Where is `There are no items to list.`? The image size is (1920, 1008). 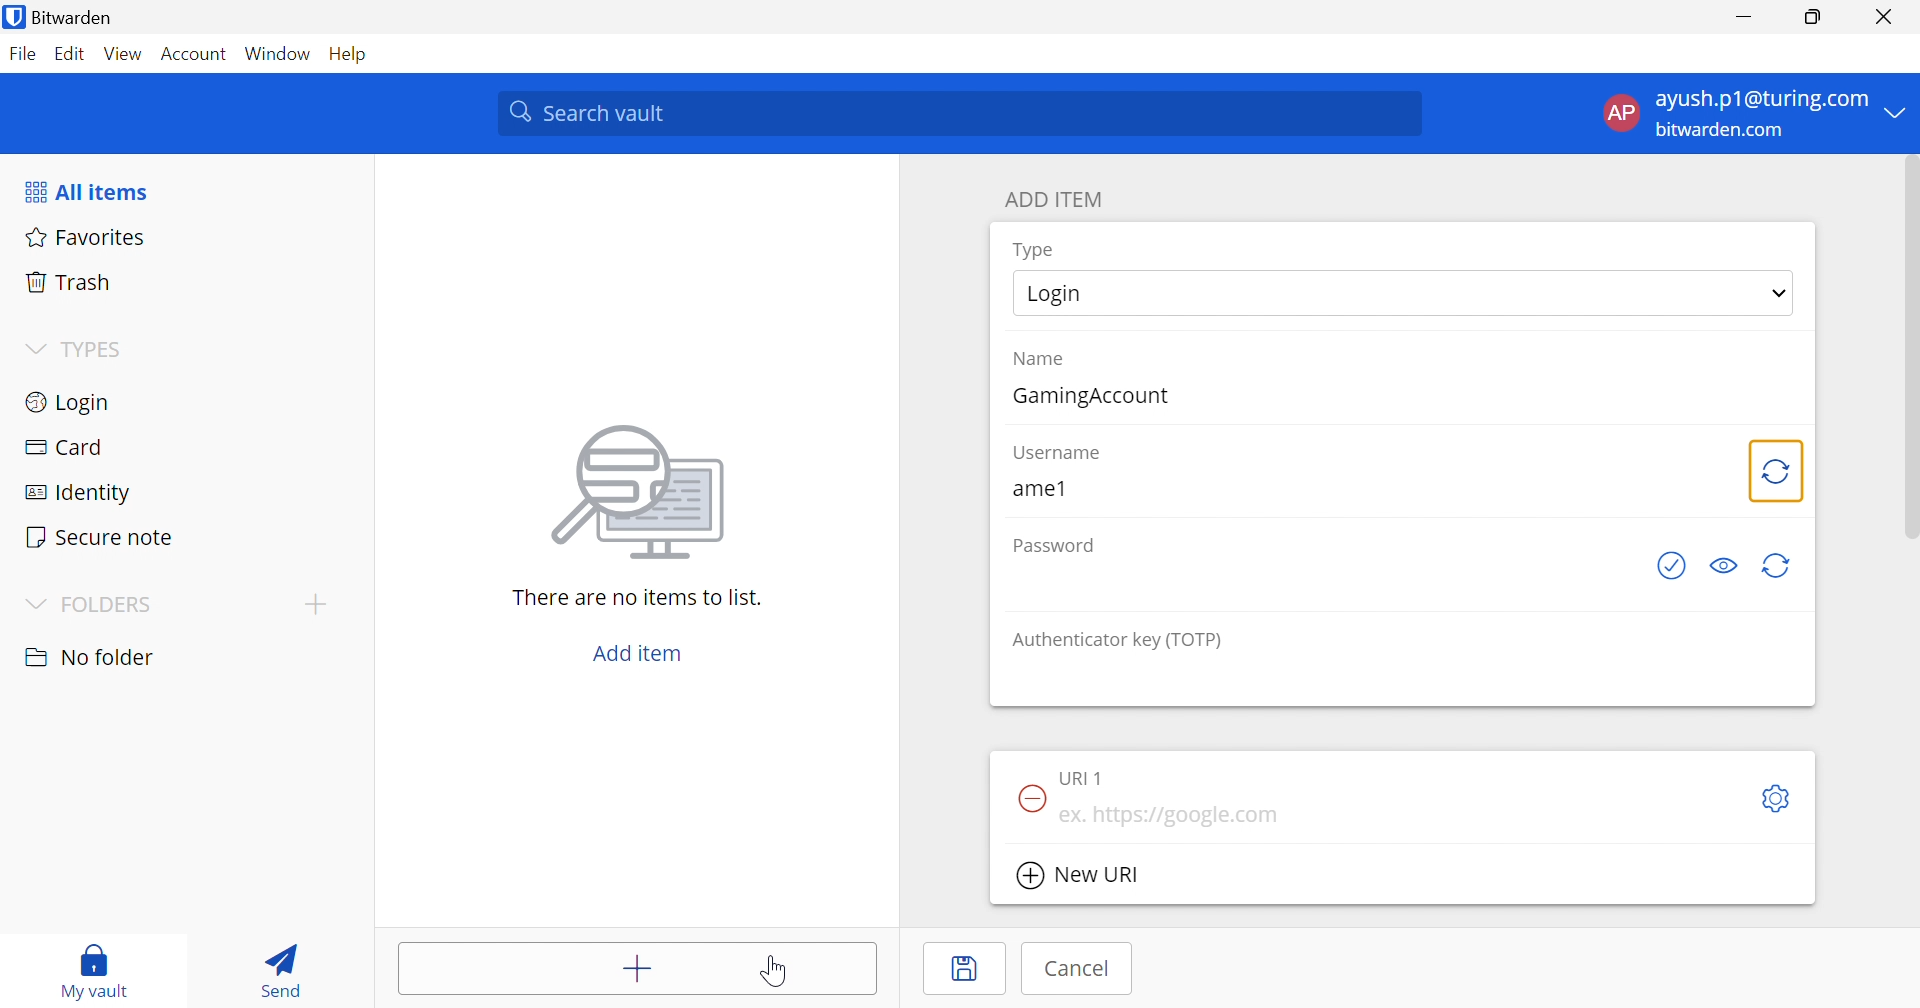 There are no items to list. is located at coordinates (637, 600).